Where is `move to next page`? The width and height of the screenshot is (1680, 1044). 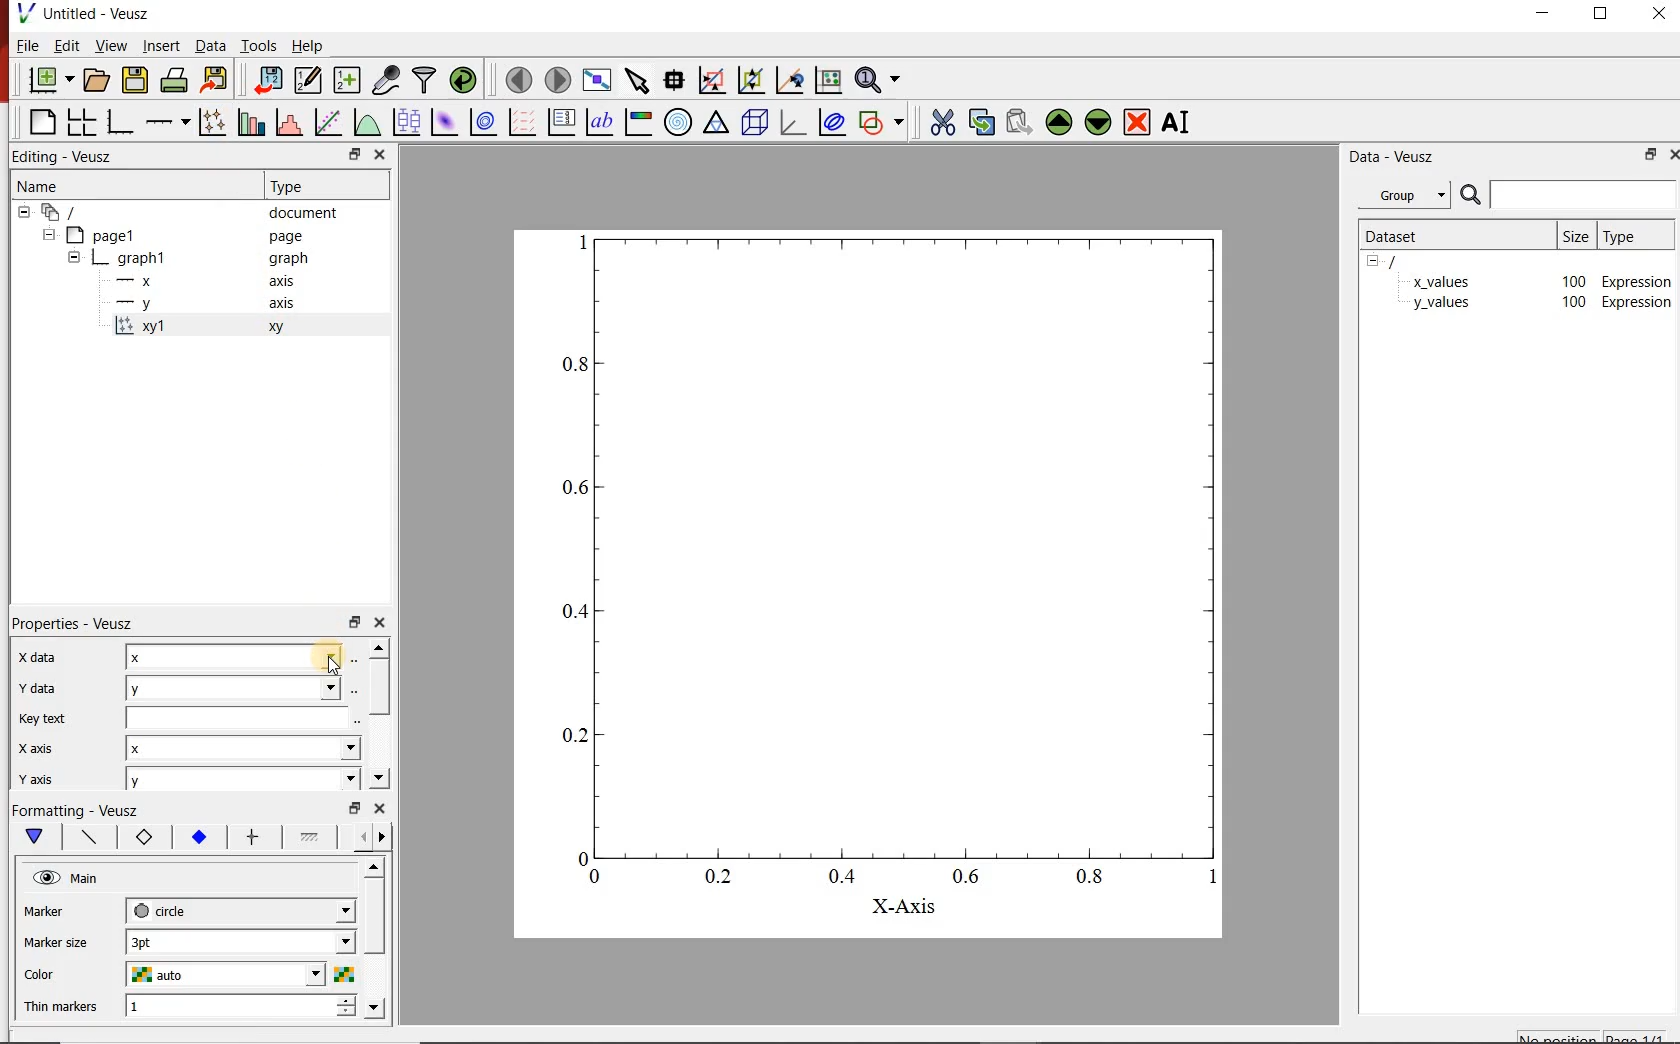
move to next page is located at coordinates (559, 80).